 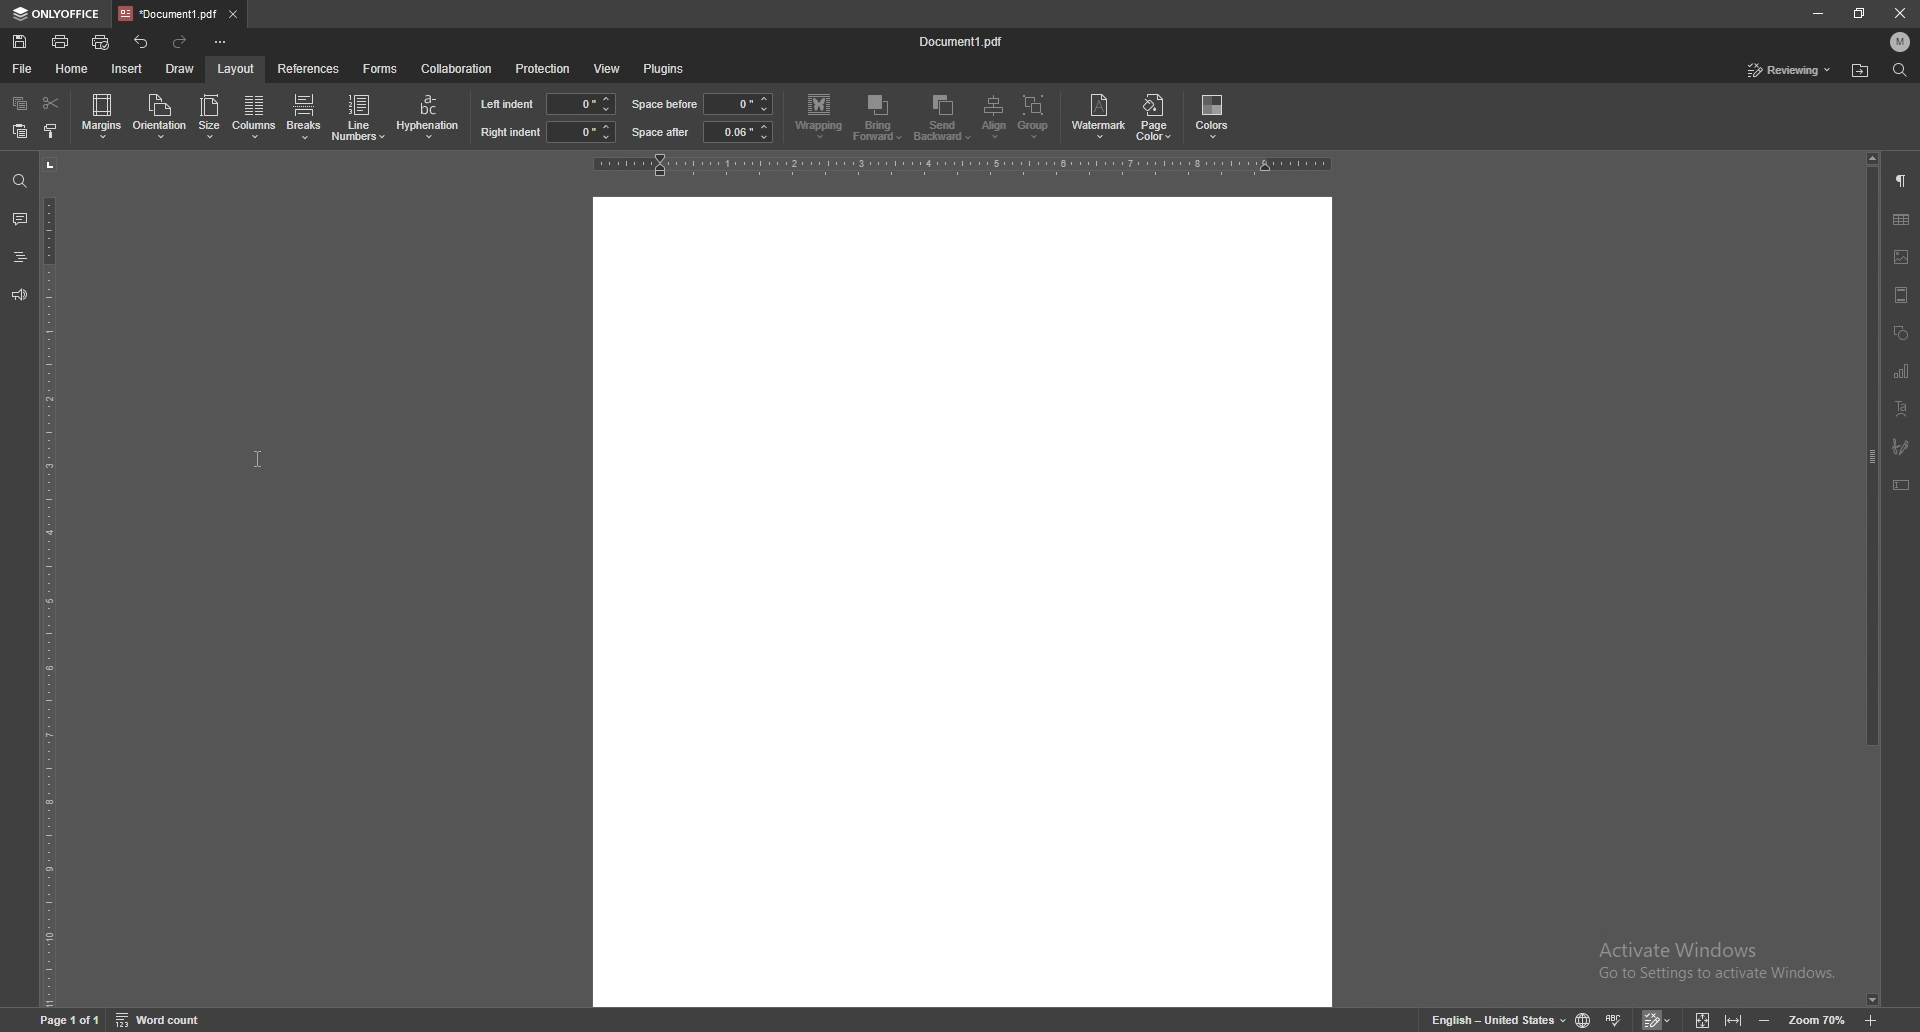 I want to click on close, so click(x=1901, y=11).